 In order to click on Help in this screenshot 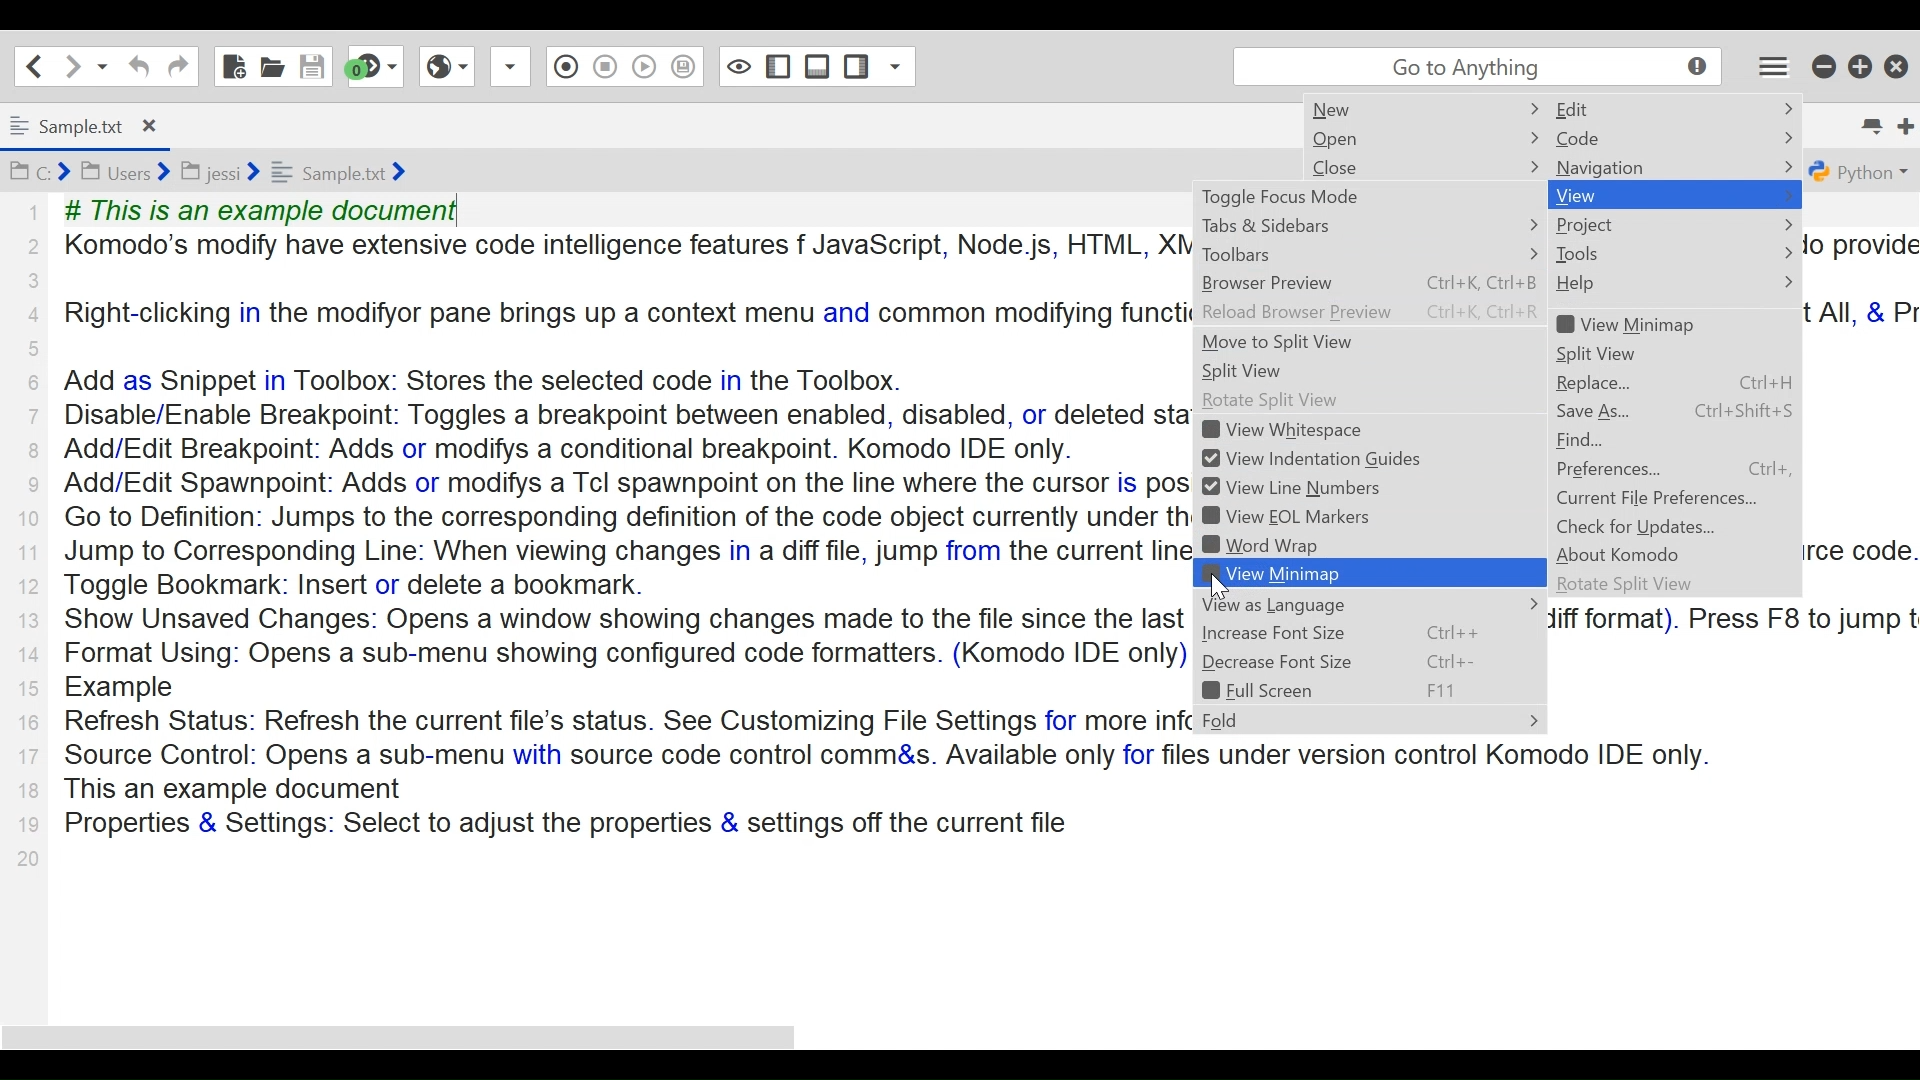, I will do `click(1598, 284)`.